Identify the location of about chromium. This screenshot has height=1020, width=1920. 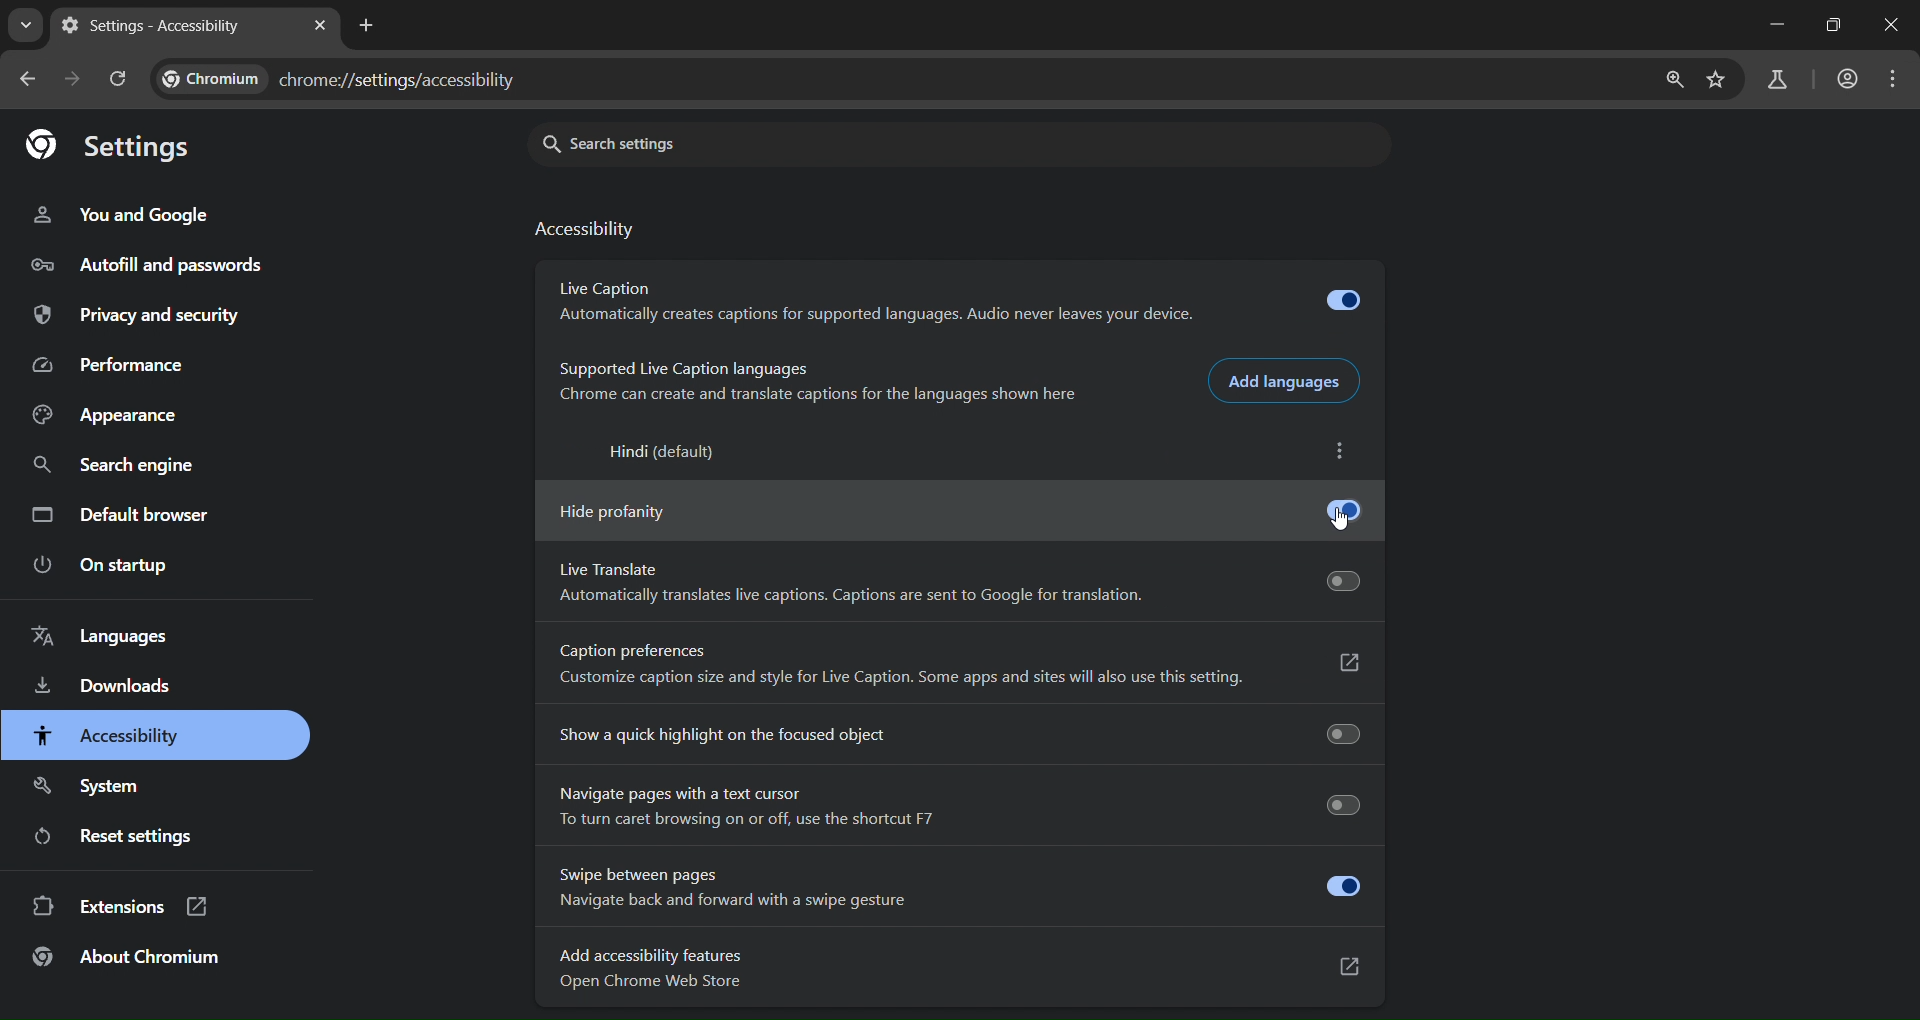
(128, 960).